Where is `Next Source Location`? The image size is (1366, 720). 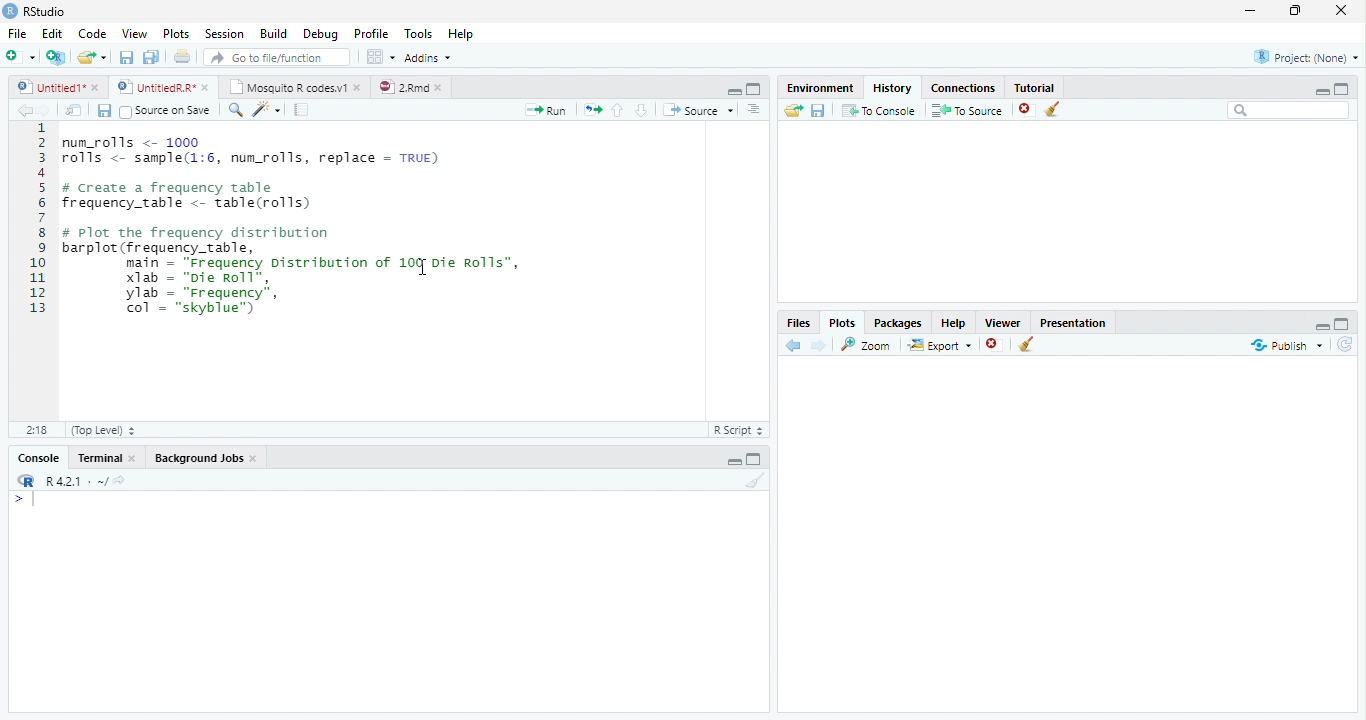 Next Source Location is located at coordinates (45, 109).